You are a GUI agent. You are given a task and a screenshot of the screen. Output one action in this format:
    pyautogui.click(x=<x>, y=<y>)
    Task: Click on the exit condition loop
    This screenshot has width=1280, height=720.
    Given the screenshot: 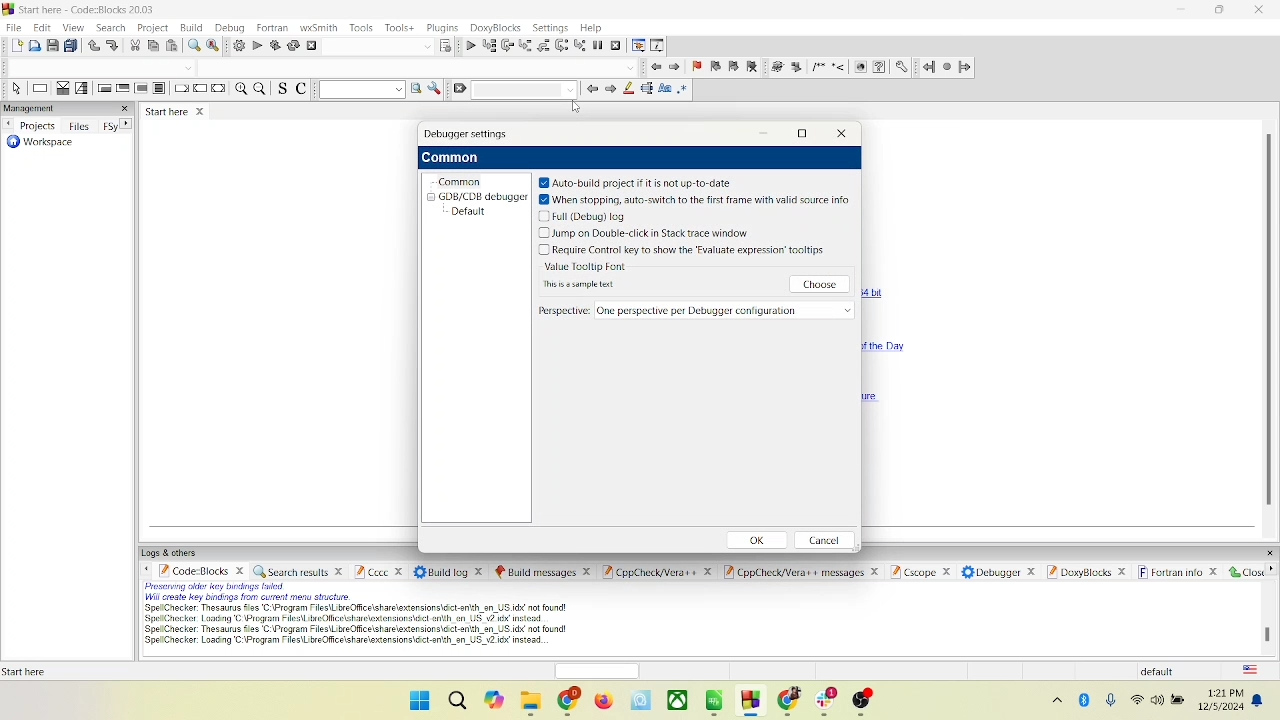 What is the action you would take?
    pyautogui.click(x=124, y=88)
    